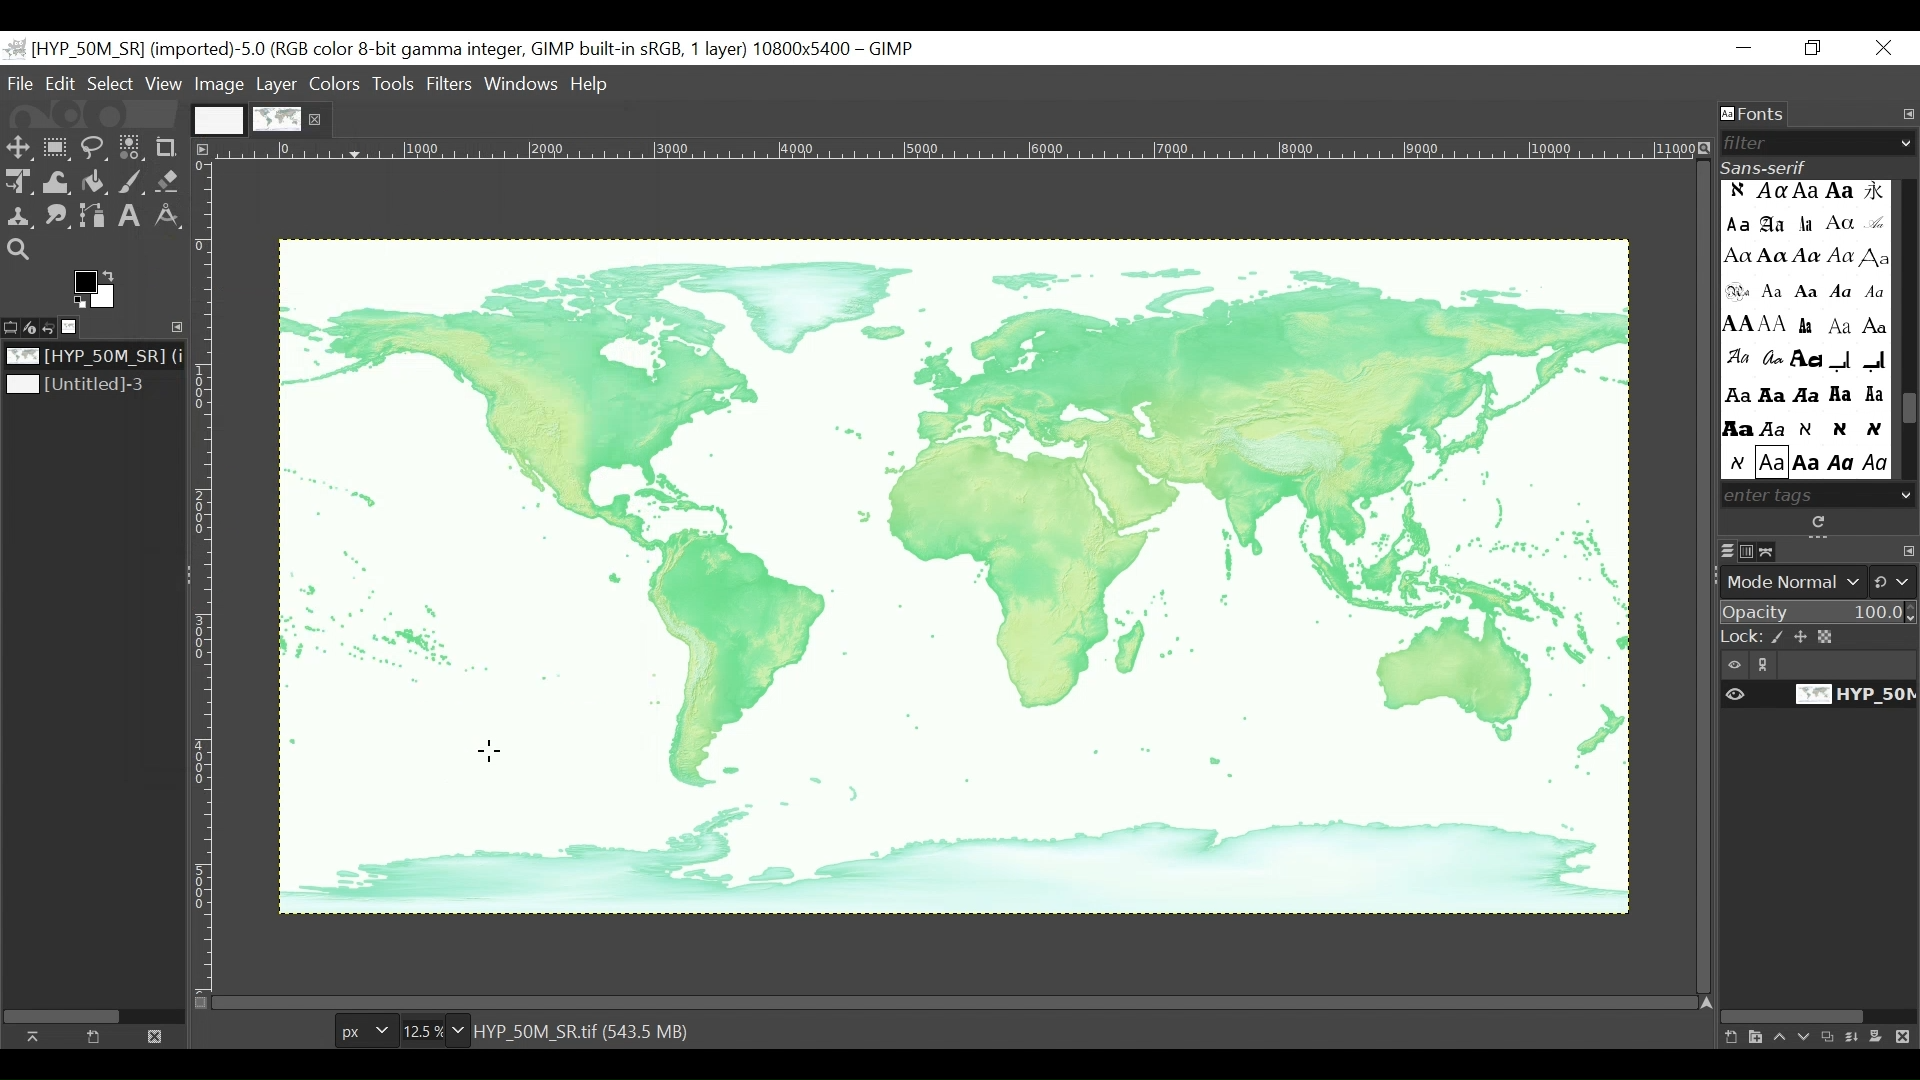 The width and height of the screenshot is (1920, 1080). Describe the element at coordinates (94, 151) in the screenshot. I see `Free To` at that location.